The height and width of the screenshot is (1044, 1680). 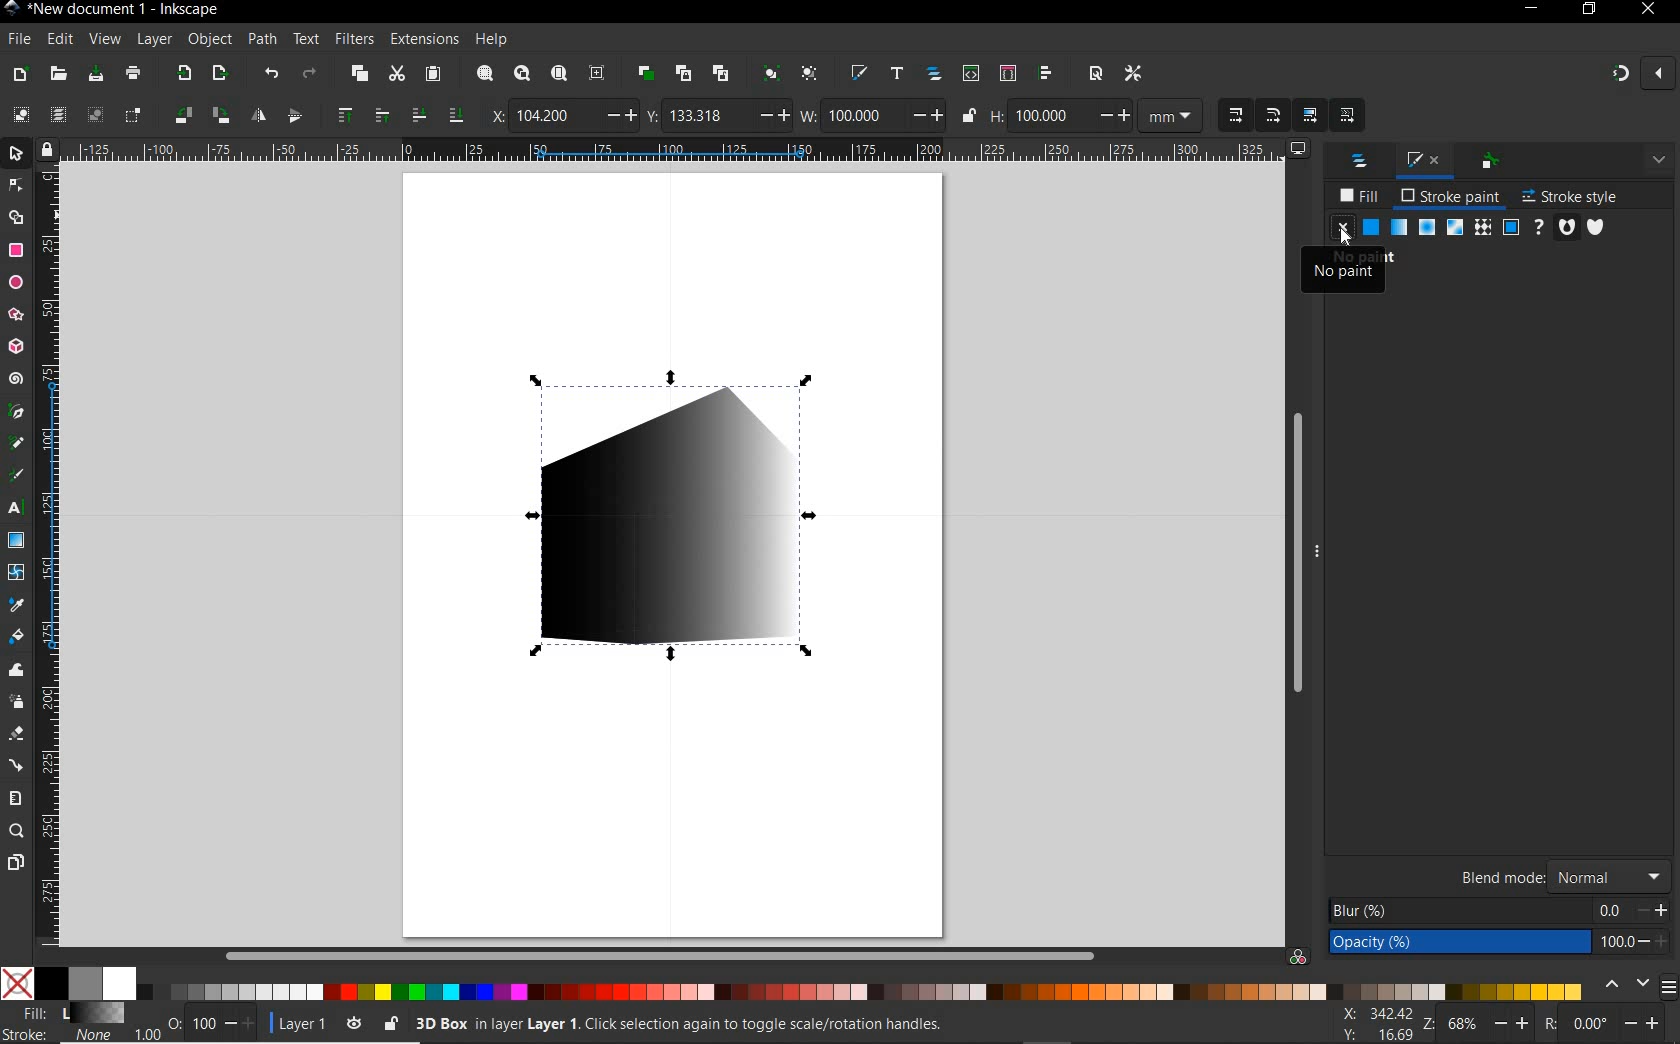 I want to click on lock, so click(x=47, y=149).